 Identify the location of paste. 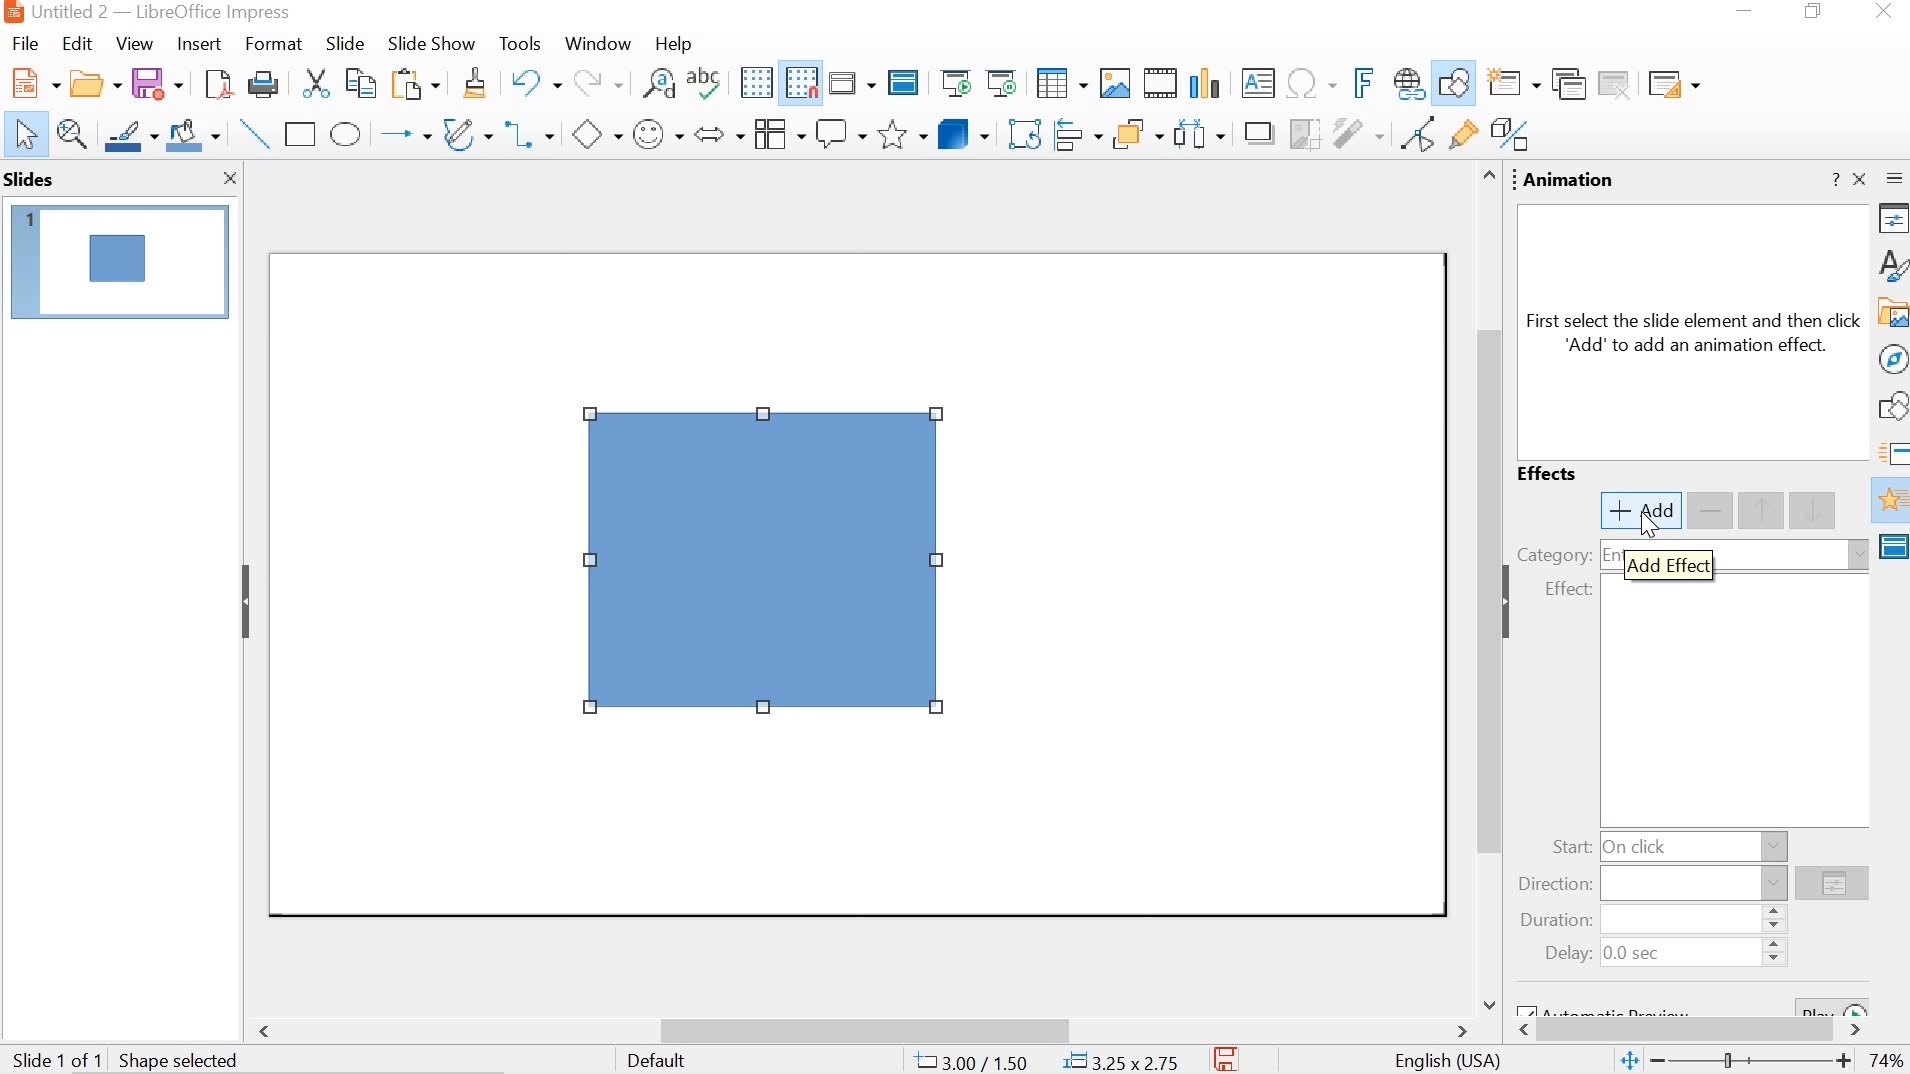
(417, 84).